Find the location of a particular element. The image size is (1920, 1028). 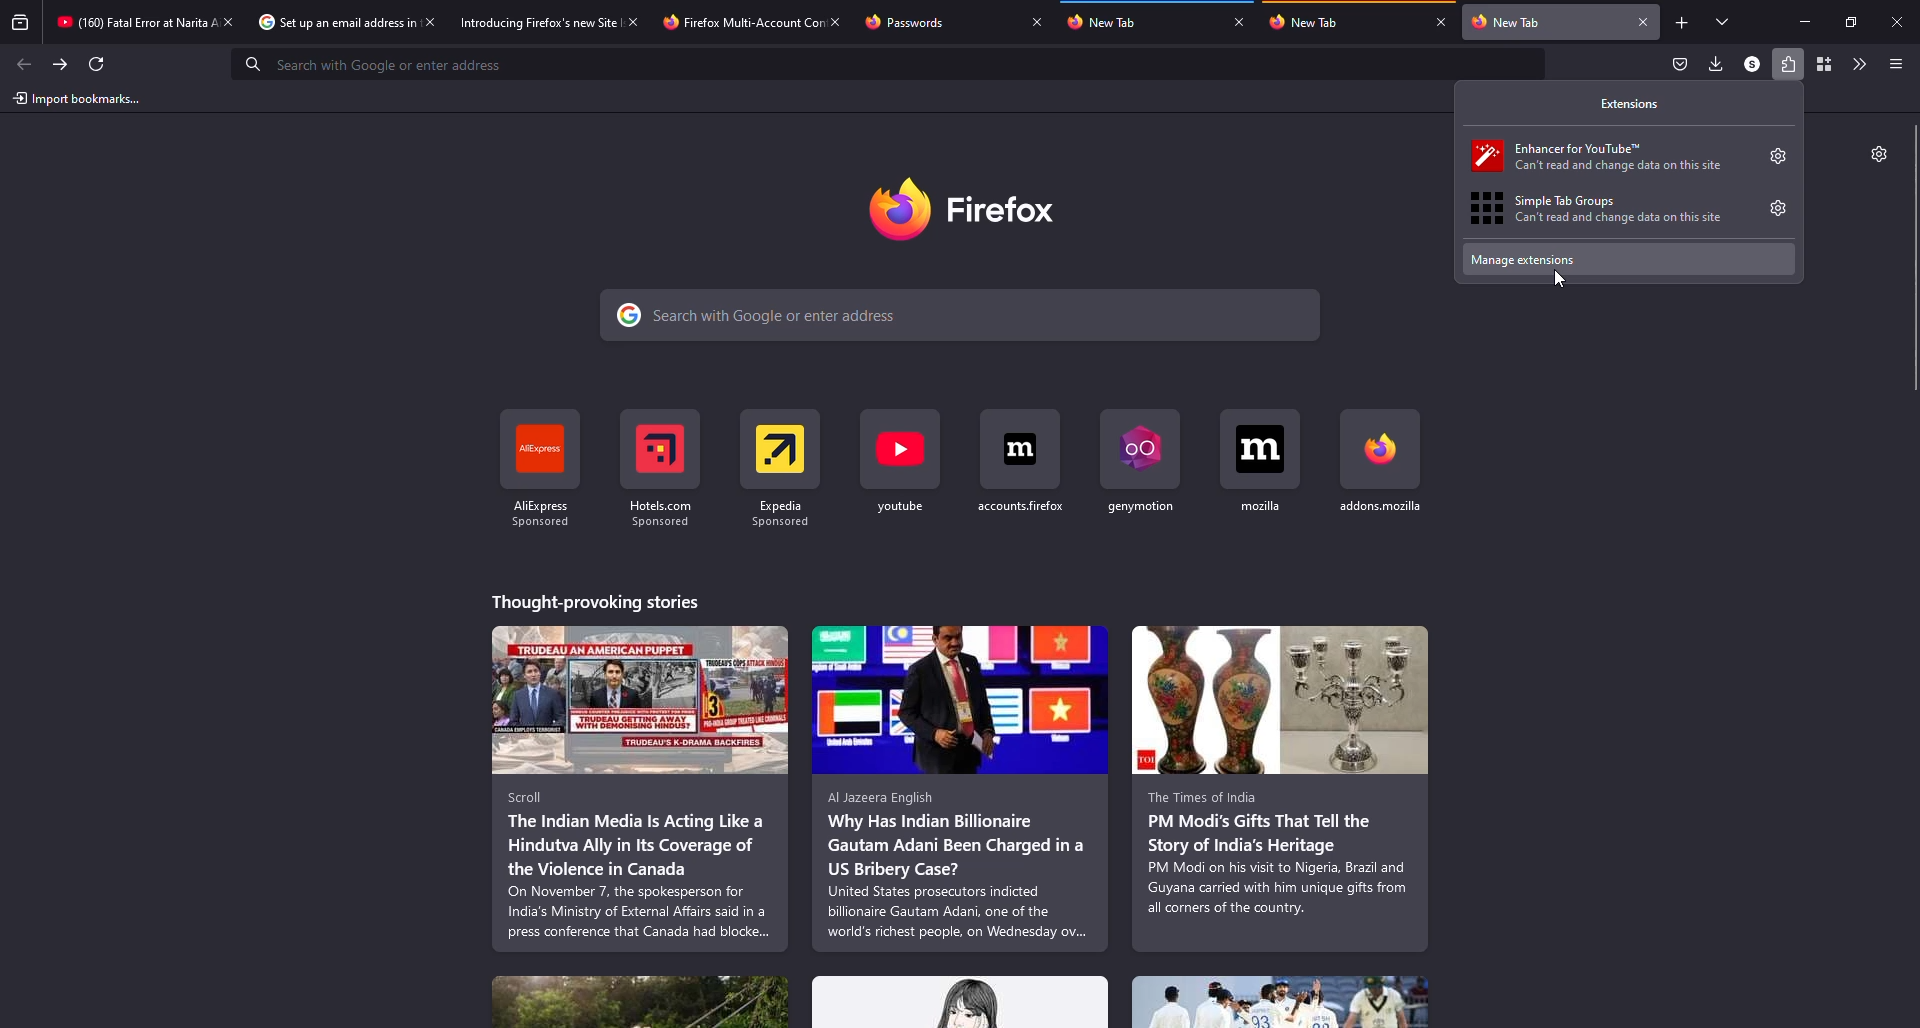

shortcut is located at coordinates (1149, 472).